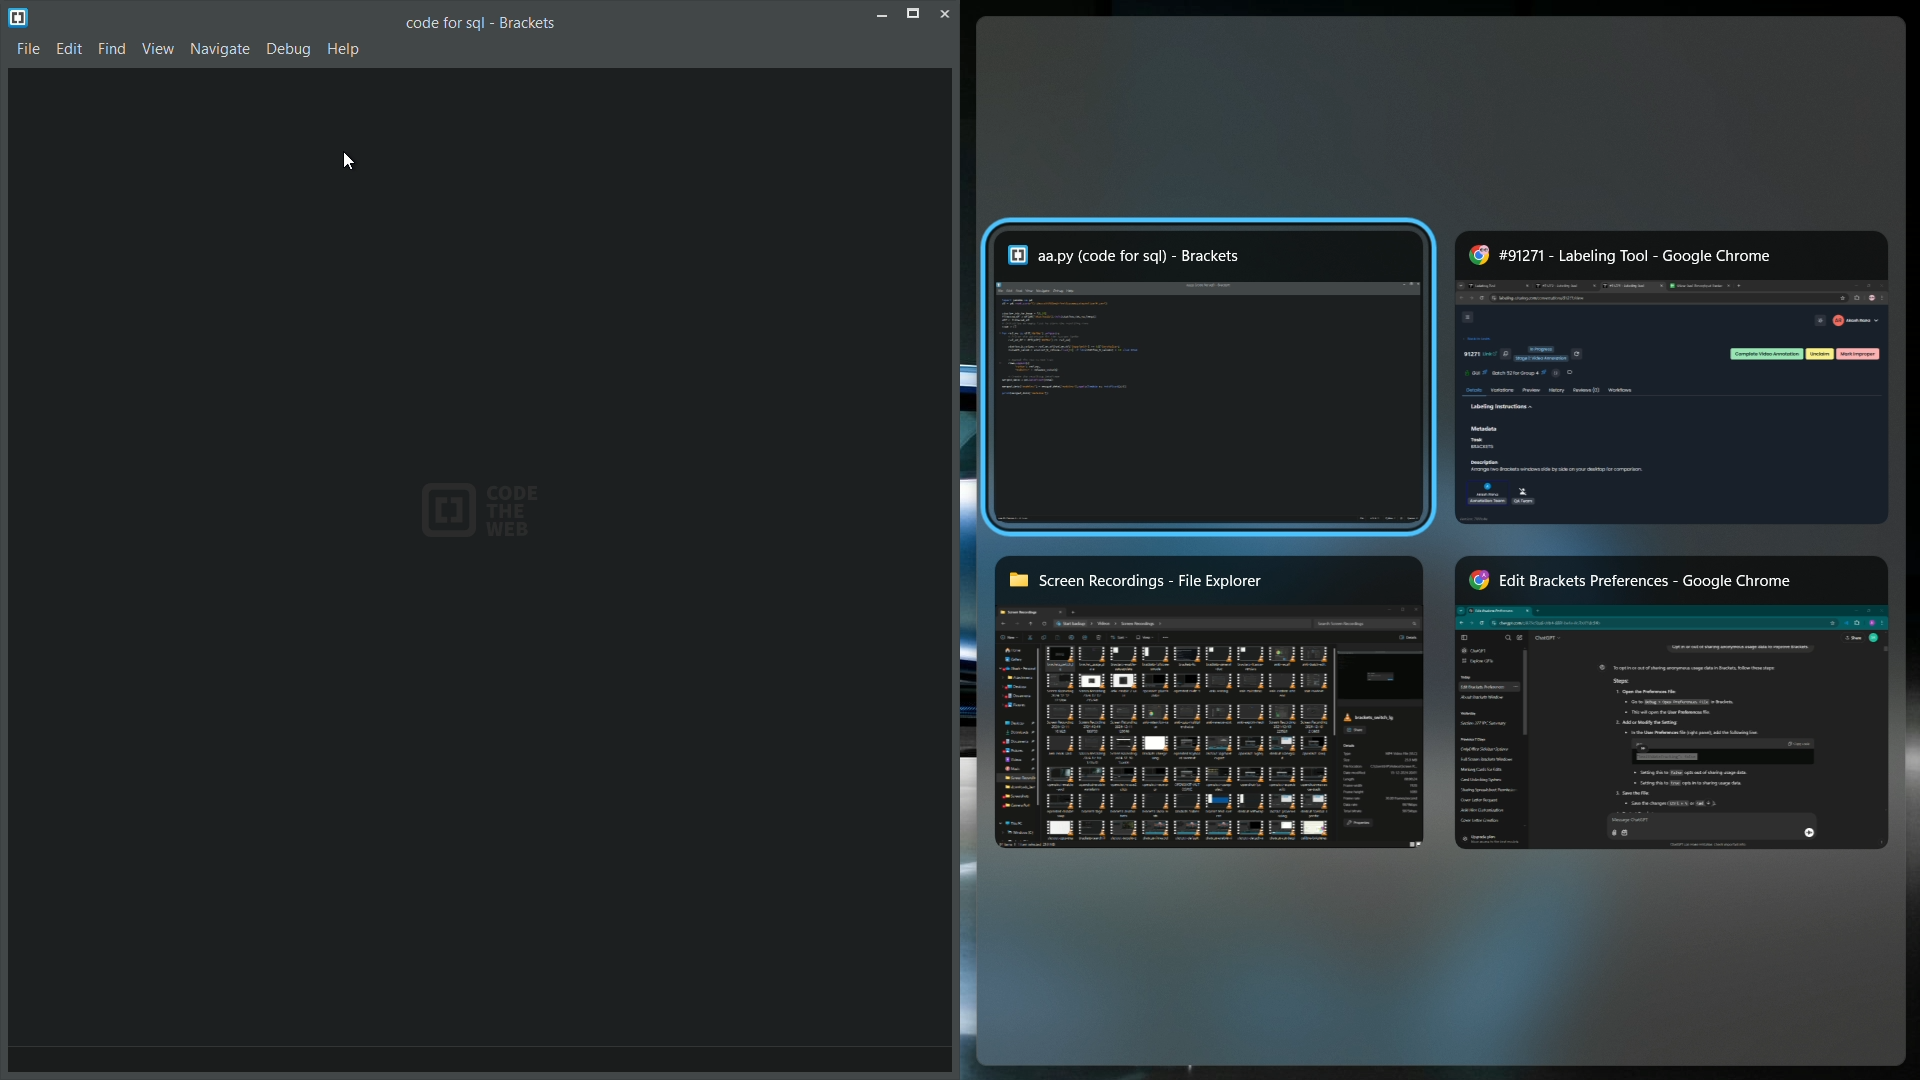 The height and width of the screenshot is (1080, 1920). What do you see at coordinates (346, 159) in the screenshot?
I see `cursor on new bracket` at bounding box center [346, 159].